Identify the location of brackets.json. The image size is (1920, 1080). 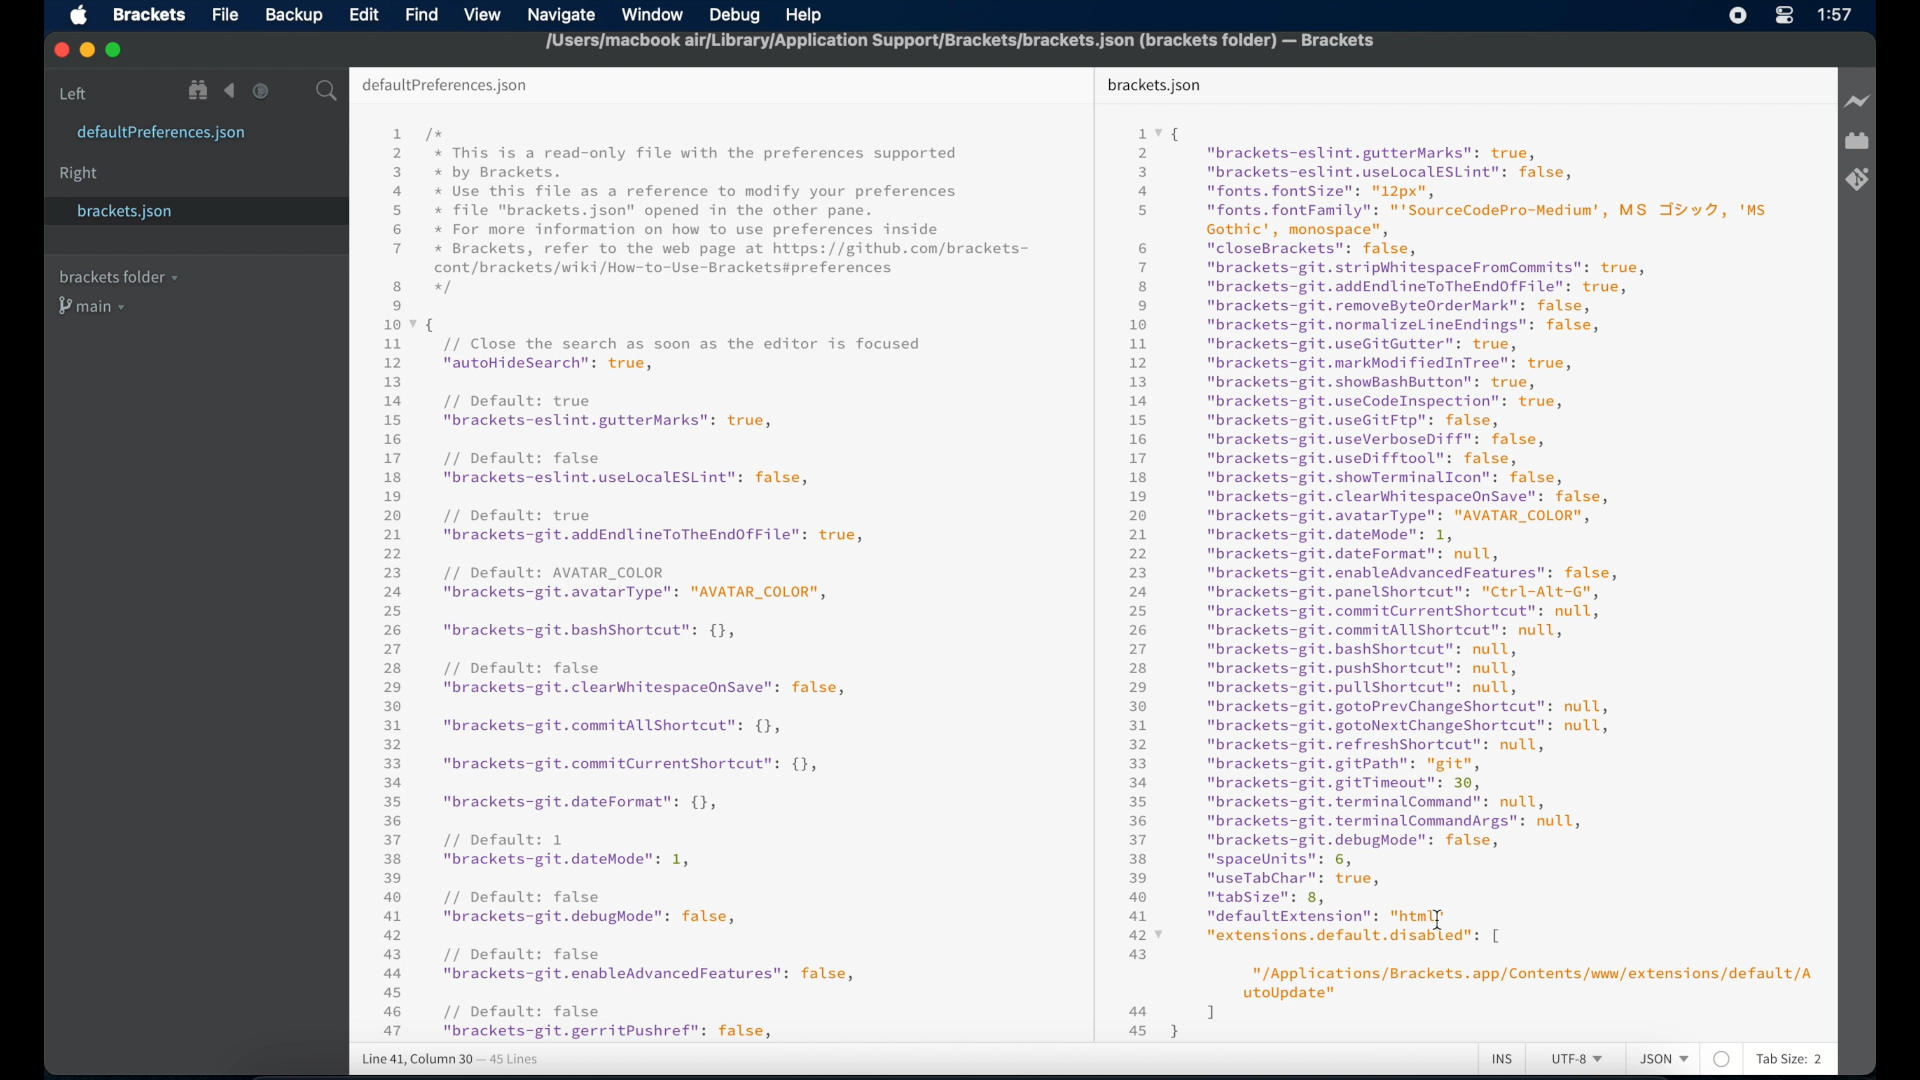
(146, 212).